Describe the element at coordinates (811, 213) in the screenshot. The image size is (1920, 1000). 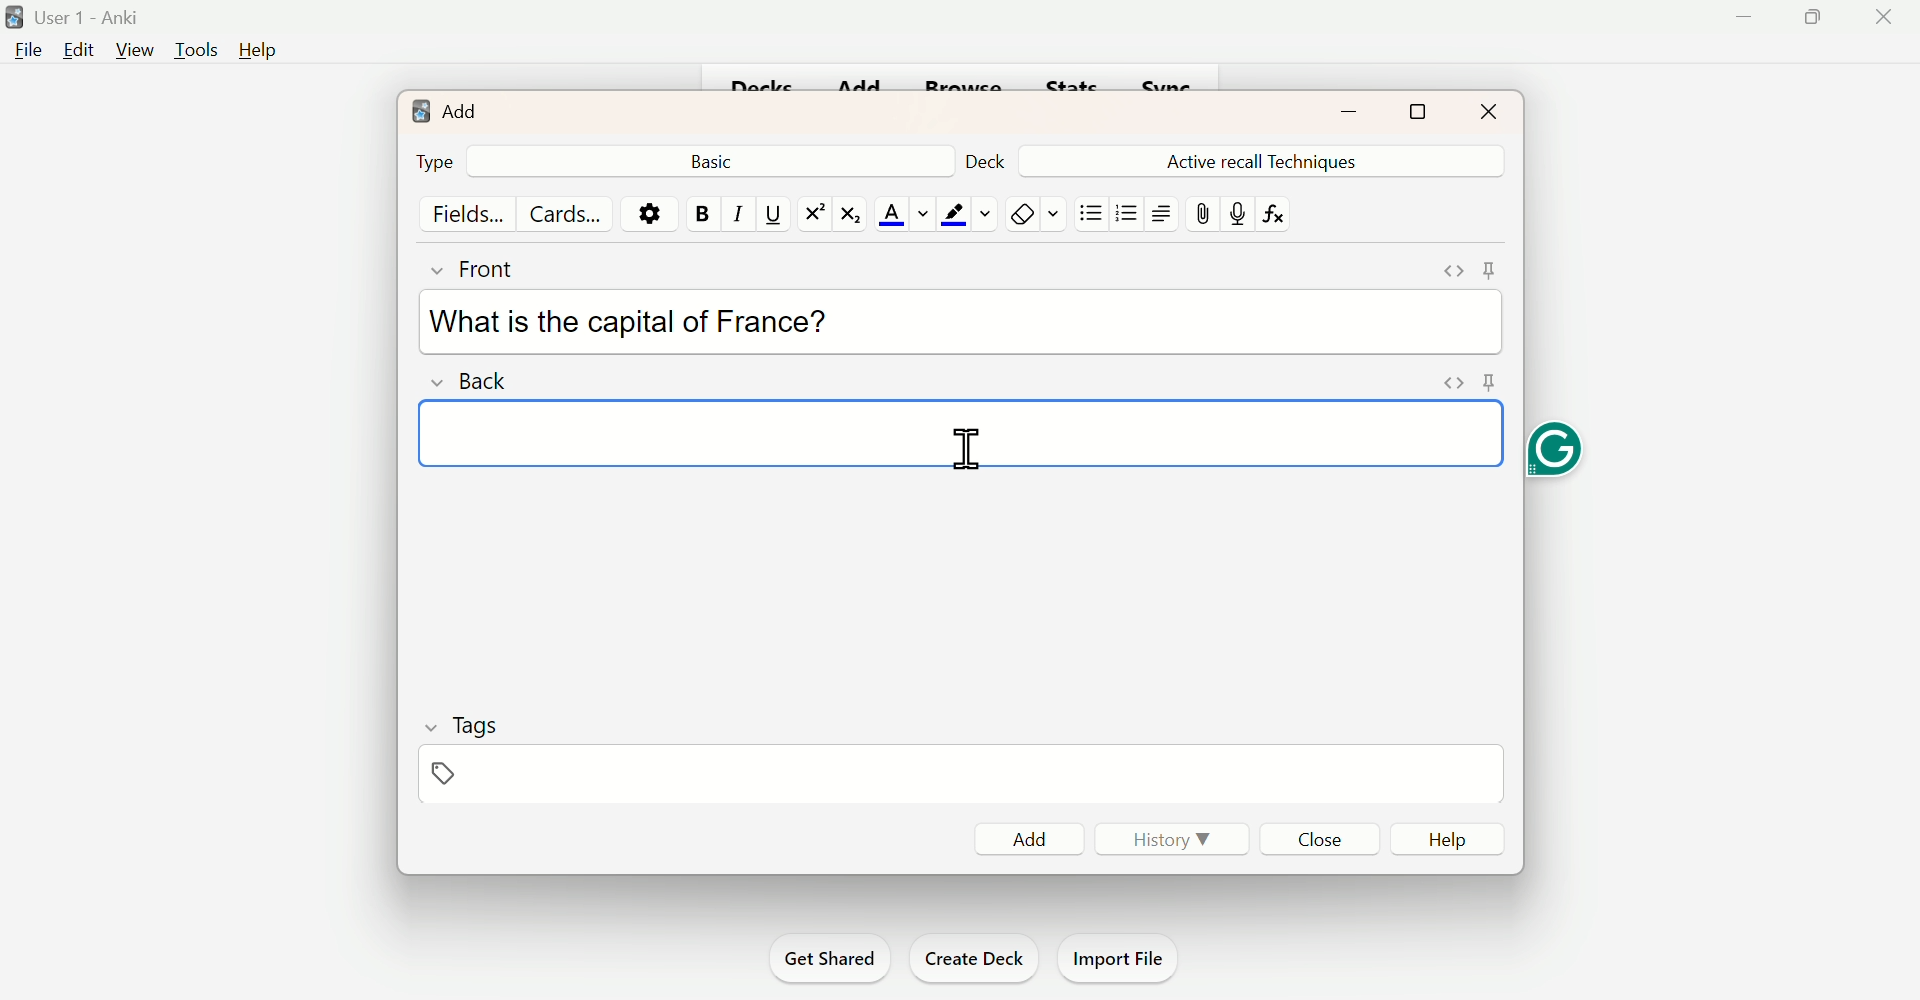
I see `Superscript` at that location.